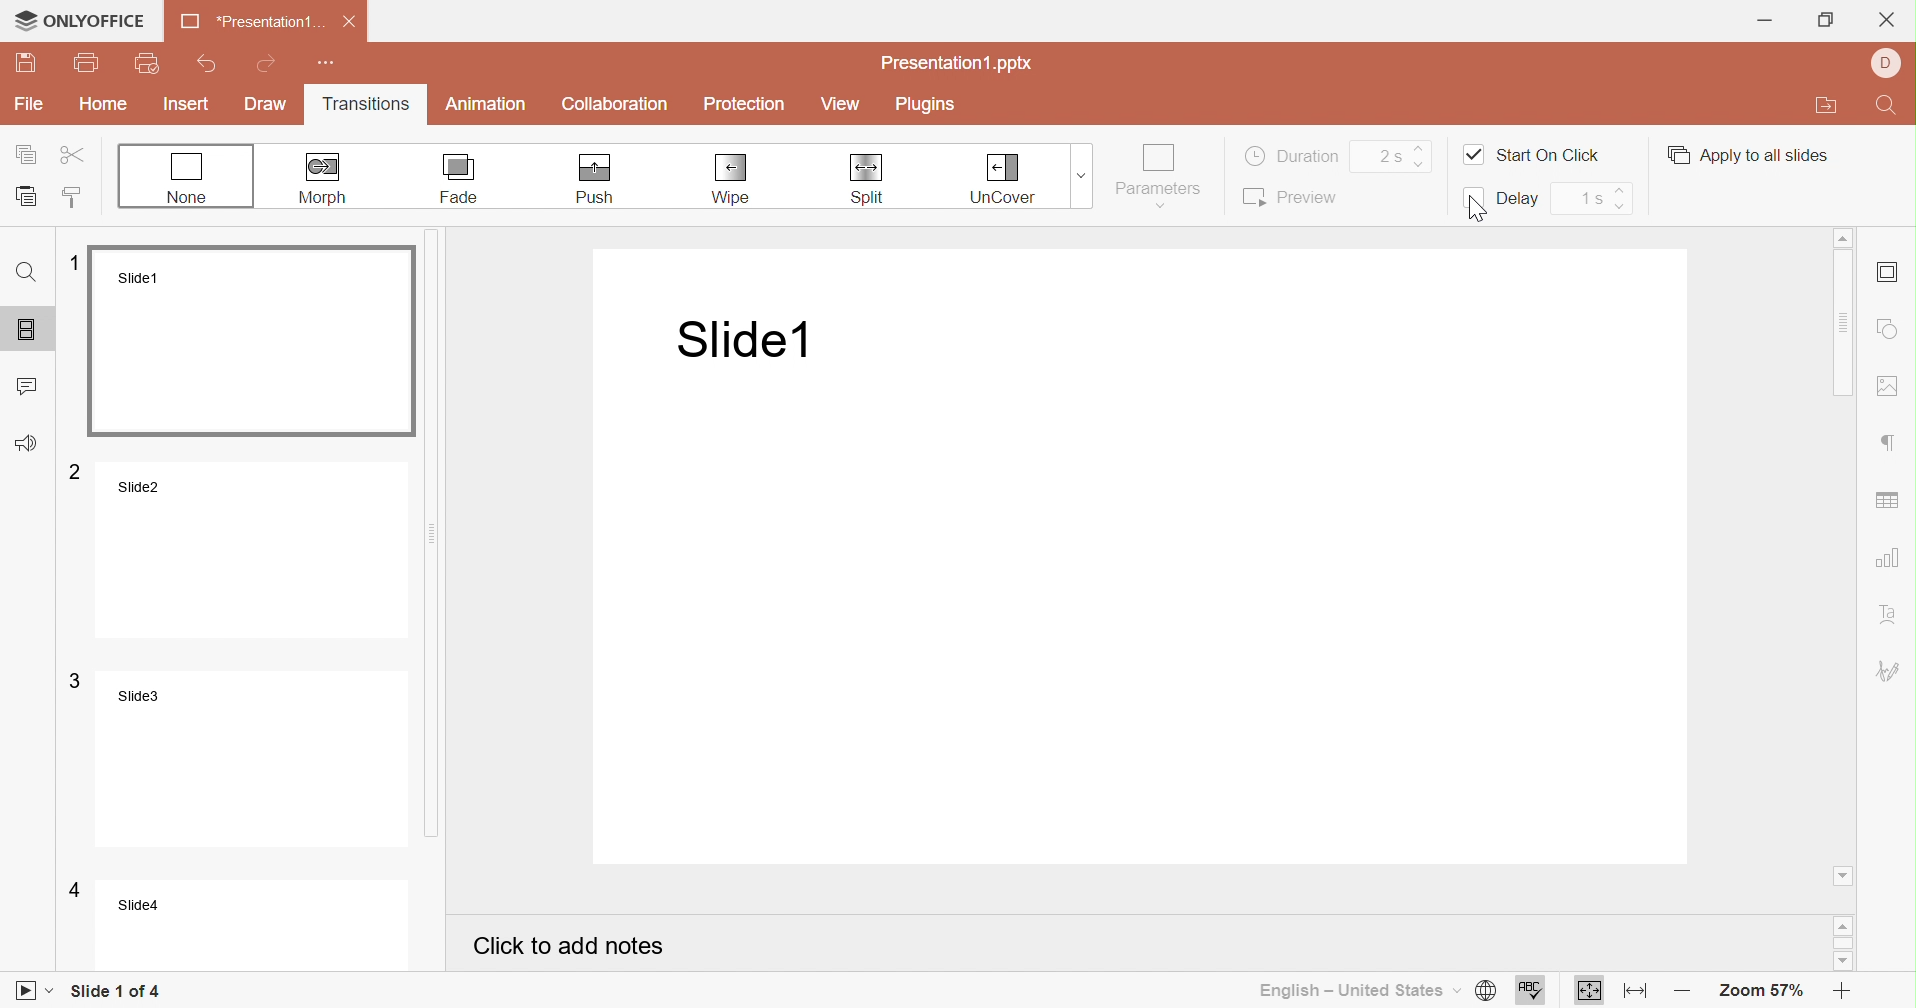 The width and height of the screenshot is (1916, 1008). Describe the element at coordinates (252, 22) in the screenshot. I see `*Presentation1 ...` at that location.